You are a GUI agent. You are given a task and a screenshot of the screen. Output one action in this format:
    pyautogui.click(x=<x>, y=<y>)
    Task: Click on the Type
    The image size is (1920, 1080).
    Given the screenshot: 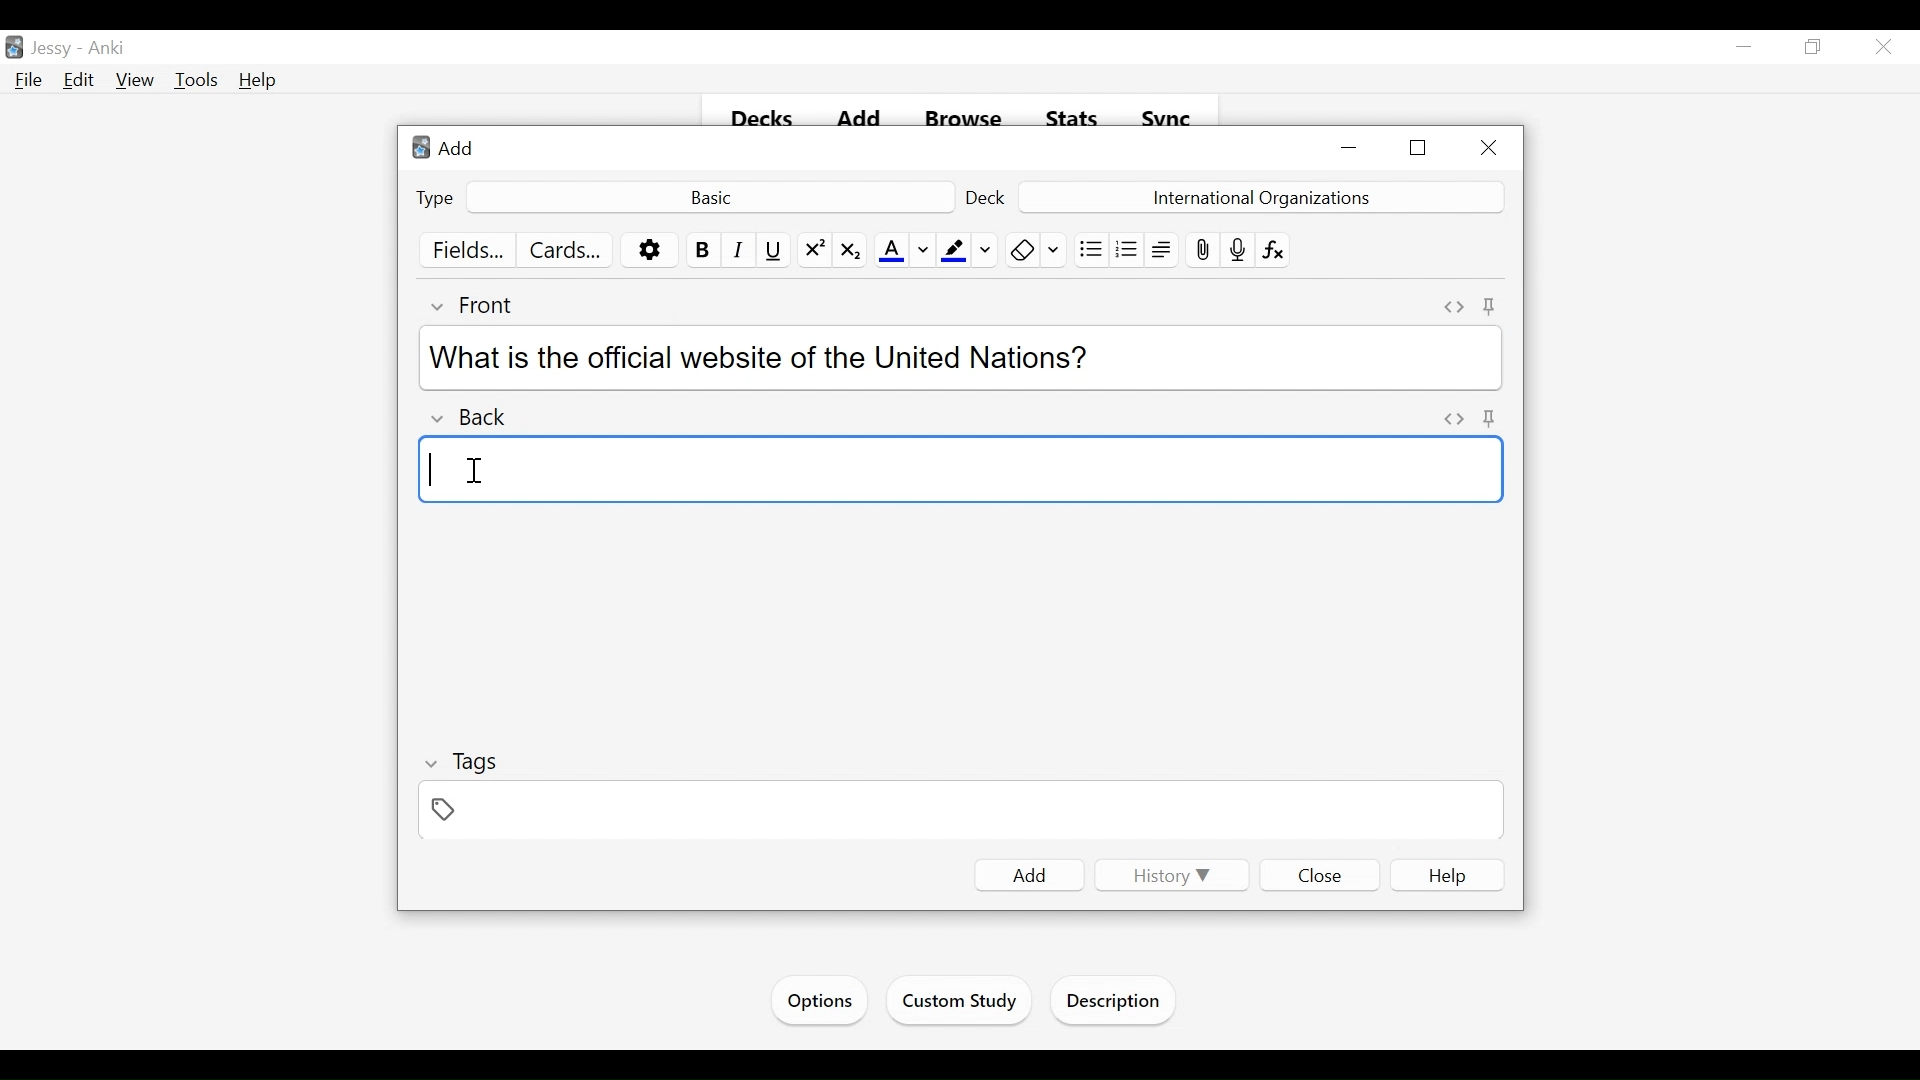 What is the action you would take?
    pyautogui.click(x=433, y=198)
    